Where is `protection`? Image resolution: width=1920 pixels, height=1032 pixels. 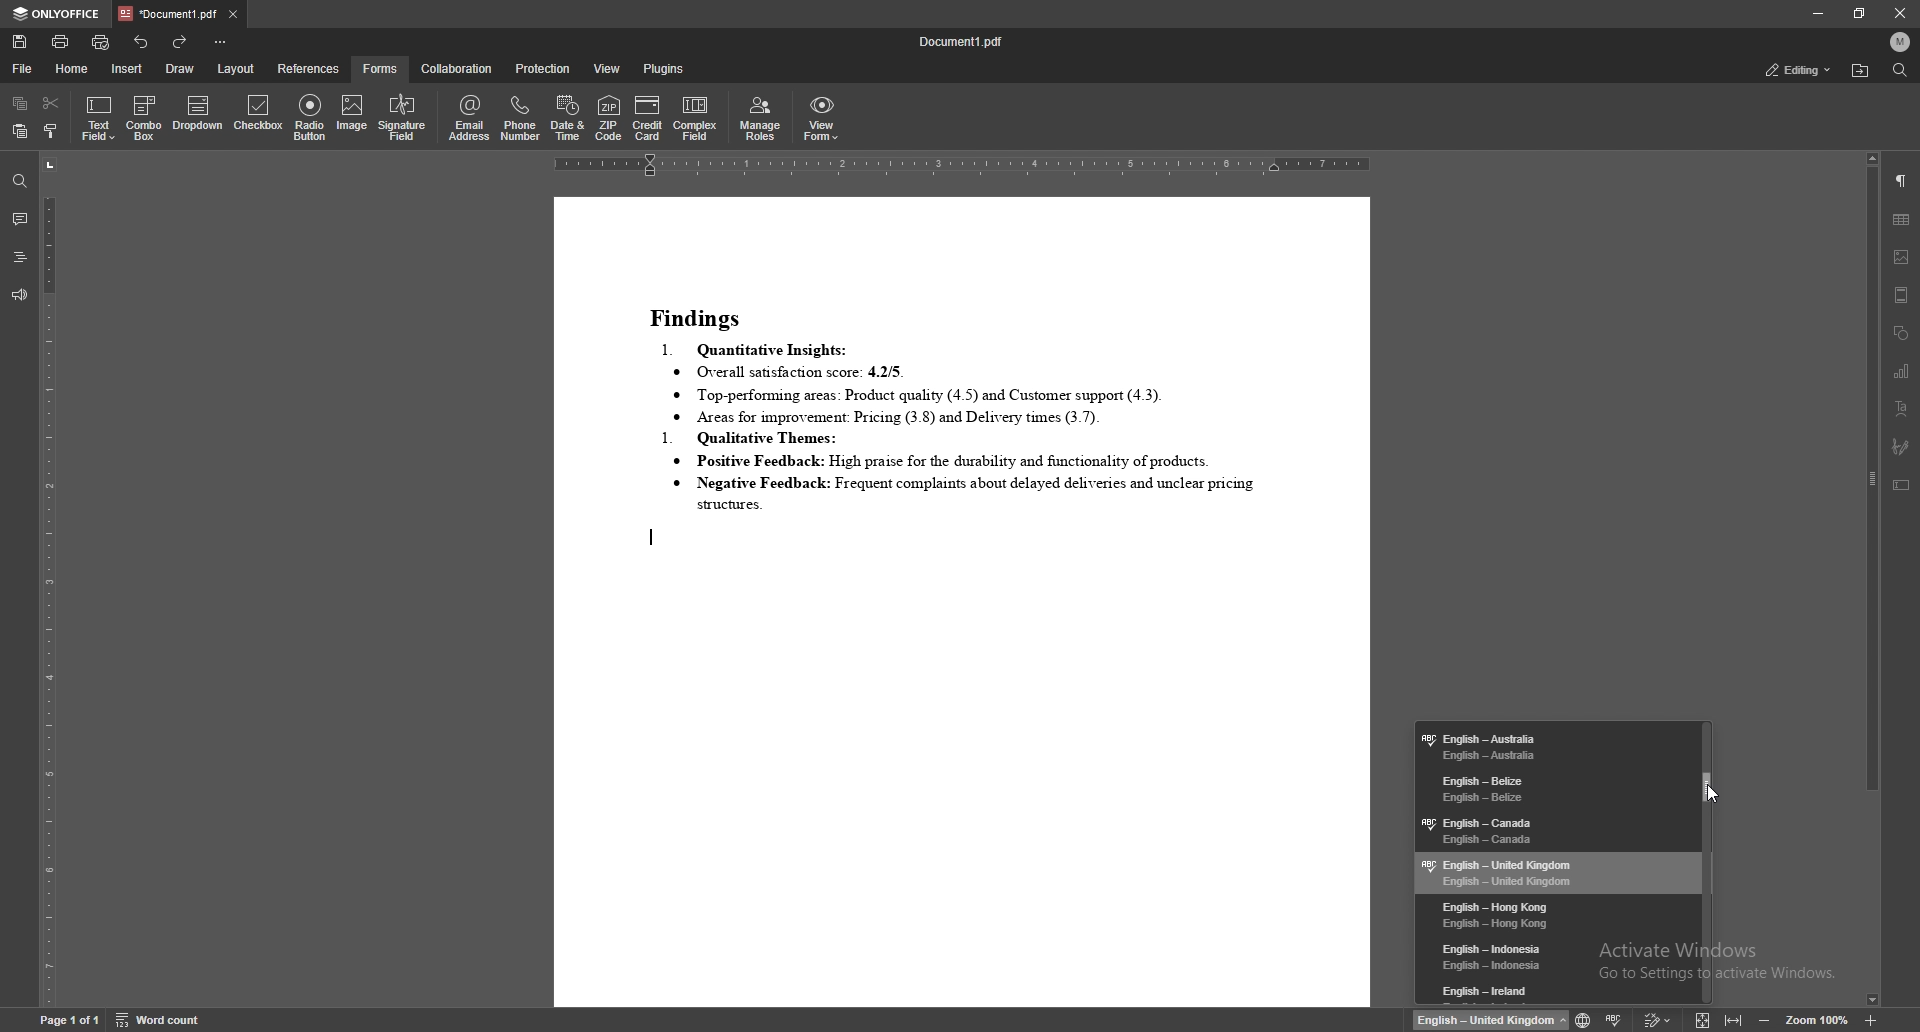
protection is located at coordinates (542, 69).